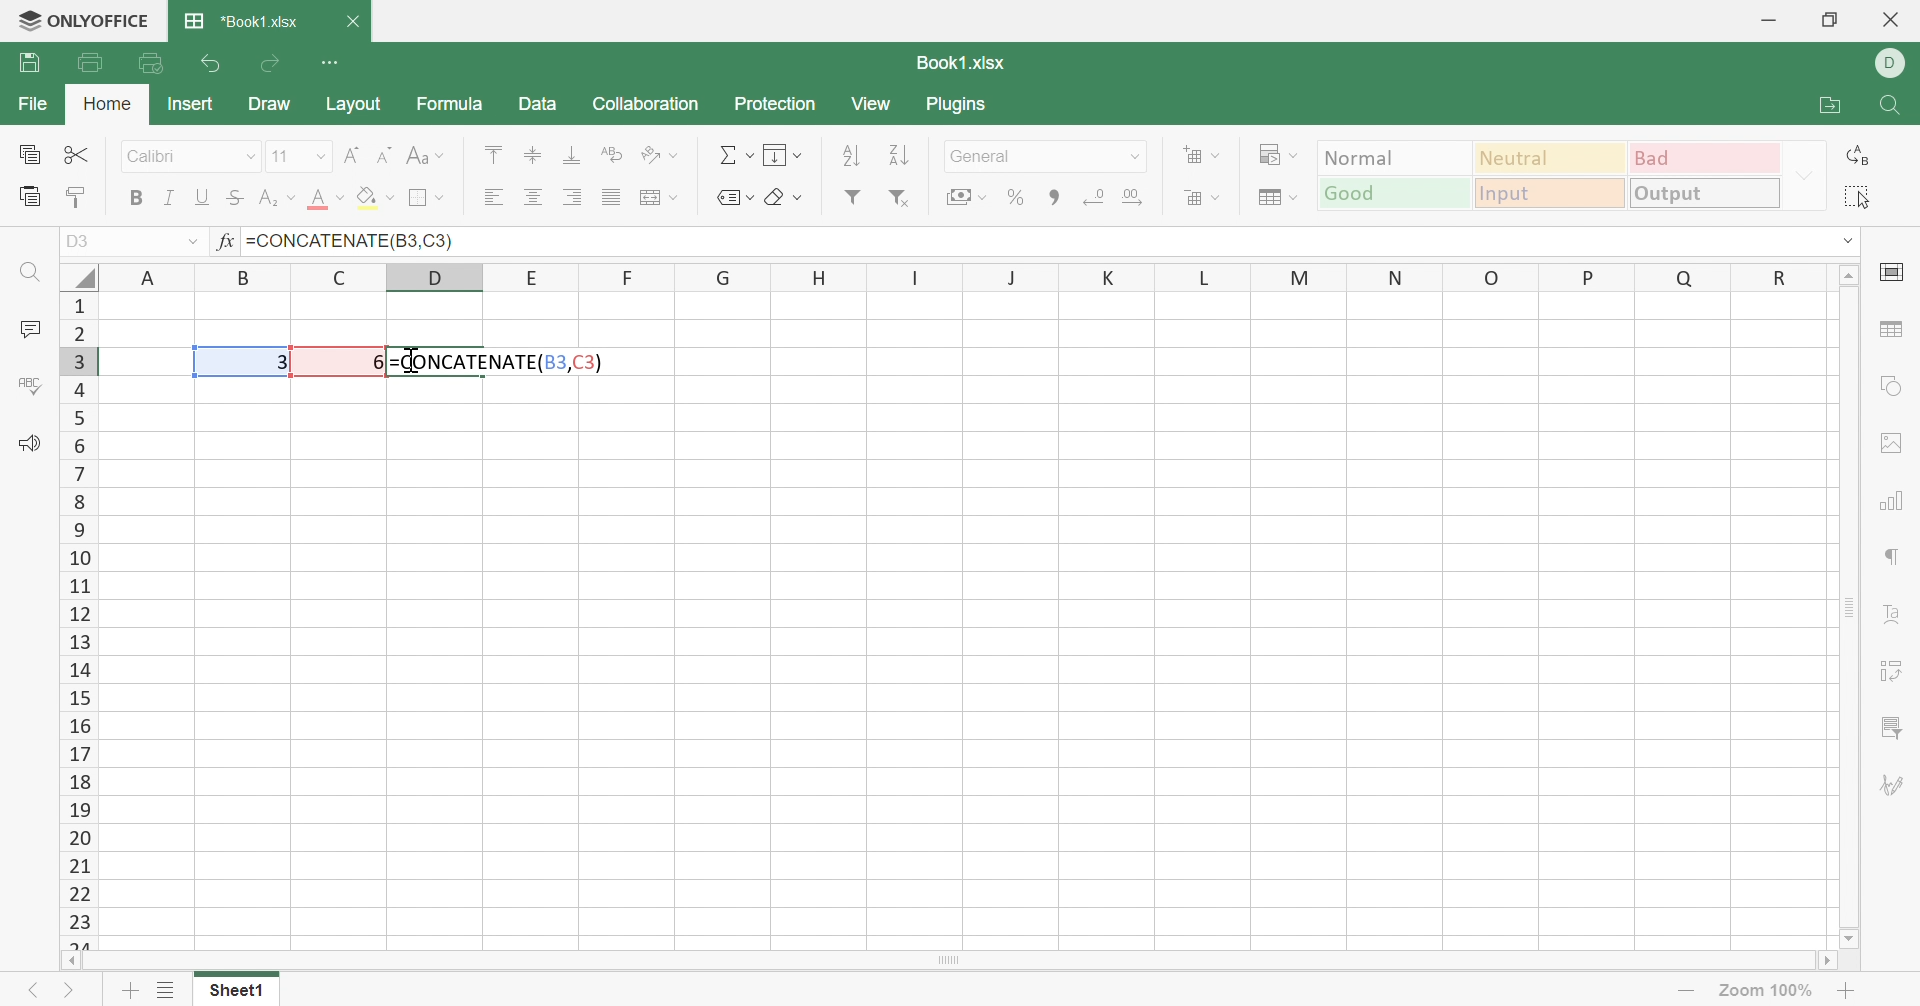 This screenshot has height=1006, width=1920. I want to click on Redo, so click(271, 63).